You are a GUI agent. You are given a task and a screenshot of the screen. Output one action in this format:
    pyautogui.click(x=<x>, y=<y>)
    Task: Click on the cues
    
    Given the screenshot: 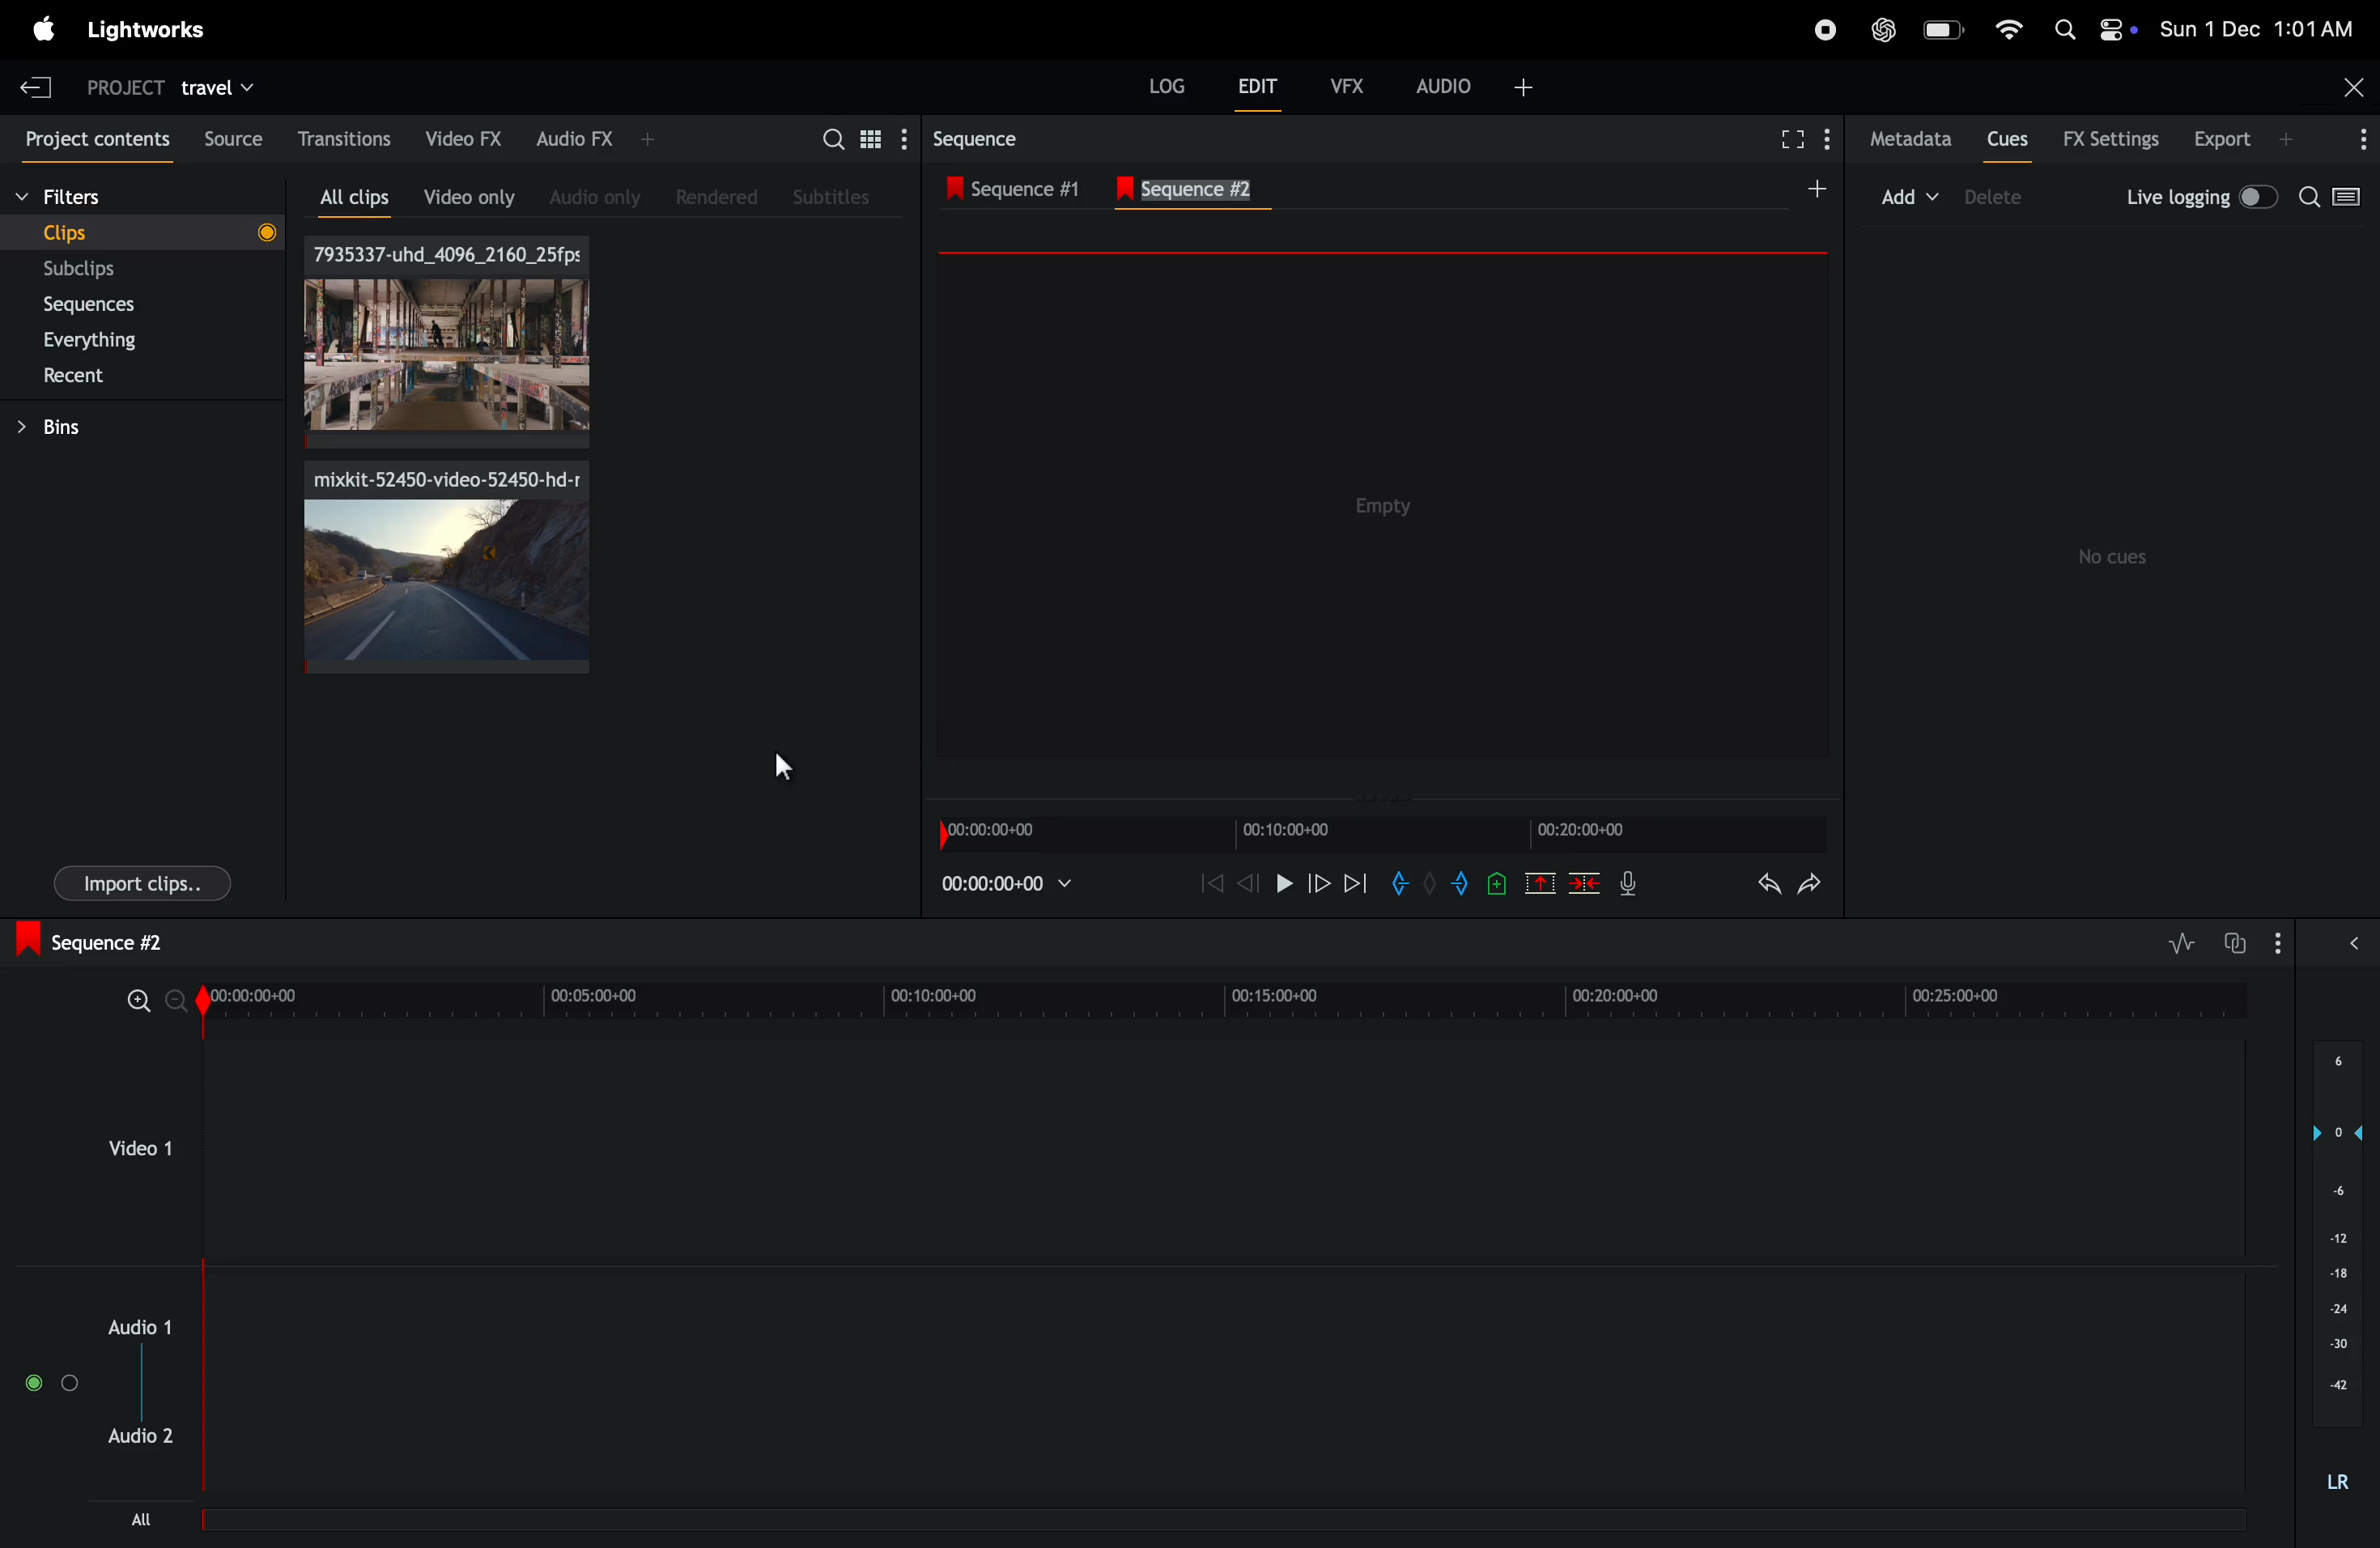 What is the action you would take?
    pyautogui.click(x=2009, y=138)
    